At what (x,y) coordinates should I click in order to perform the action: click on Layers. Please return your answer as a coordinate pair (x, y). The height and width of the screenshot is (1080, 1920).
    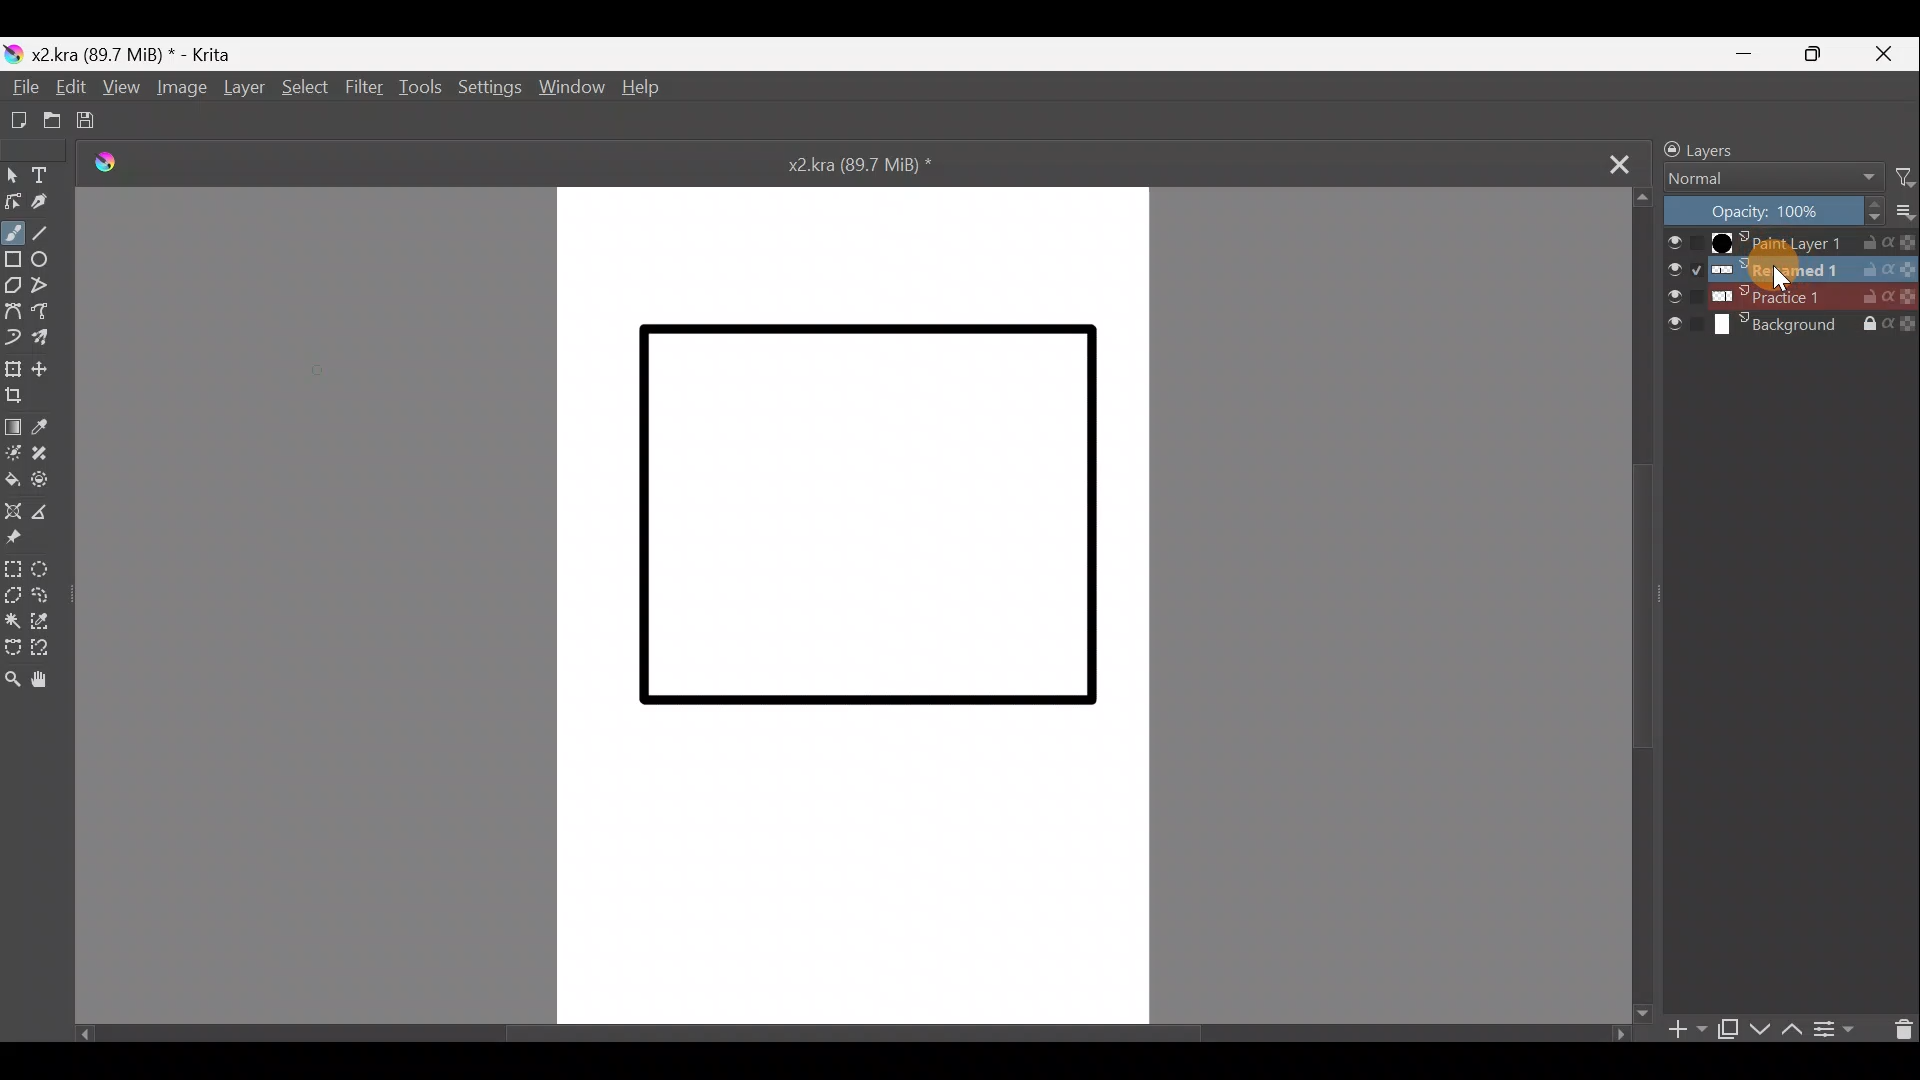
    Looking at the image, I should click on (1718, 147).